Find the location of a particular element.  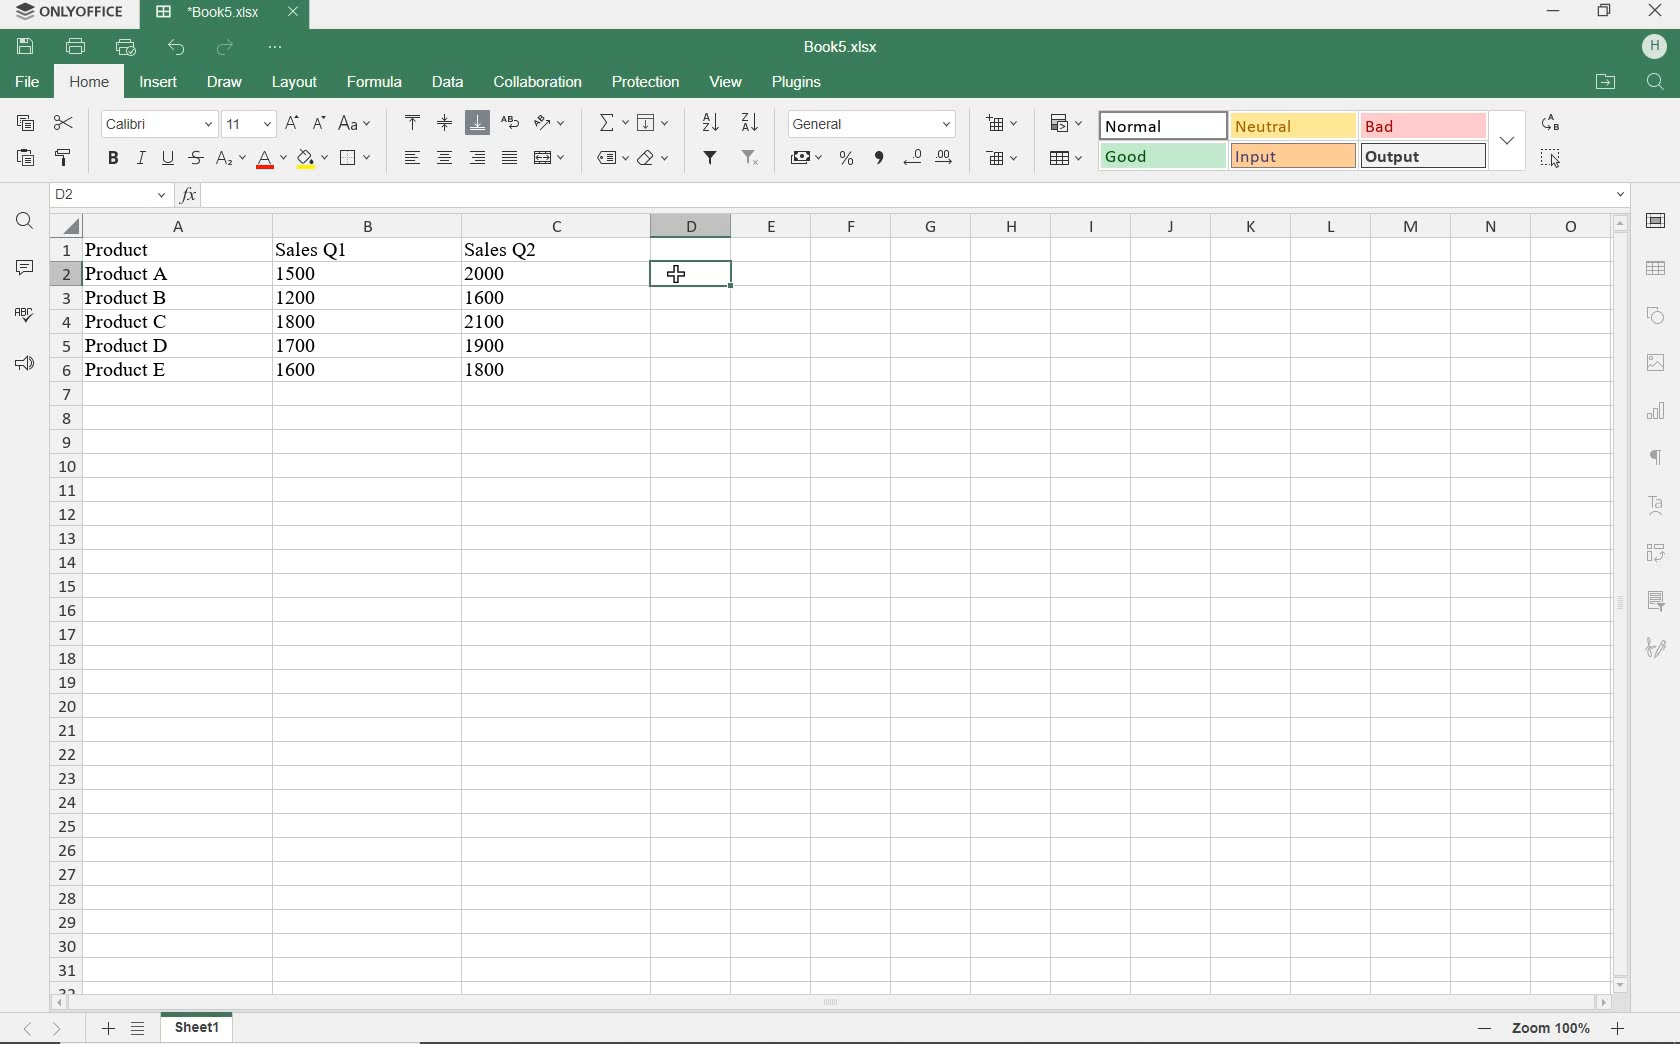

orientation is located at coordinates (547, 124).